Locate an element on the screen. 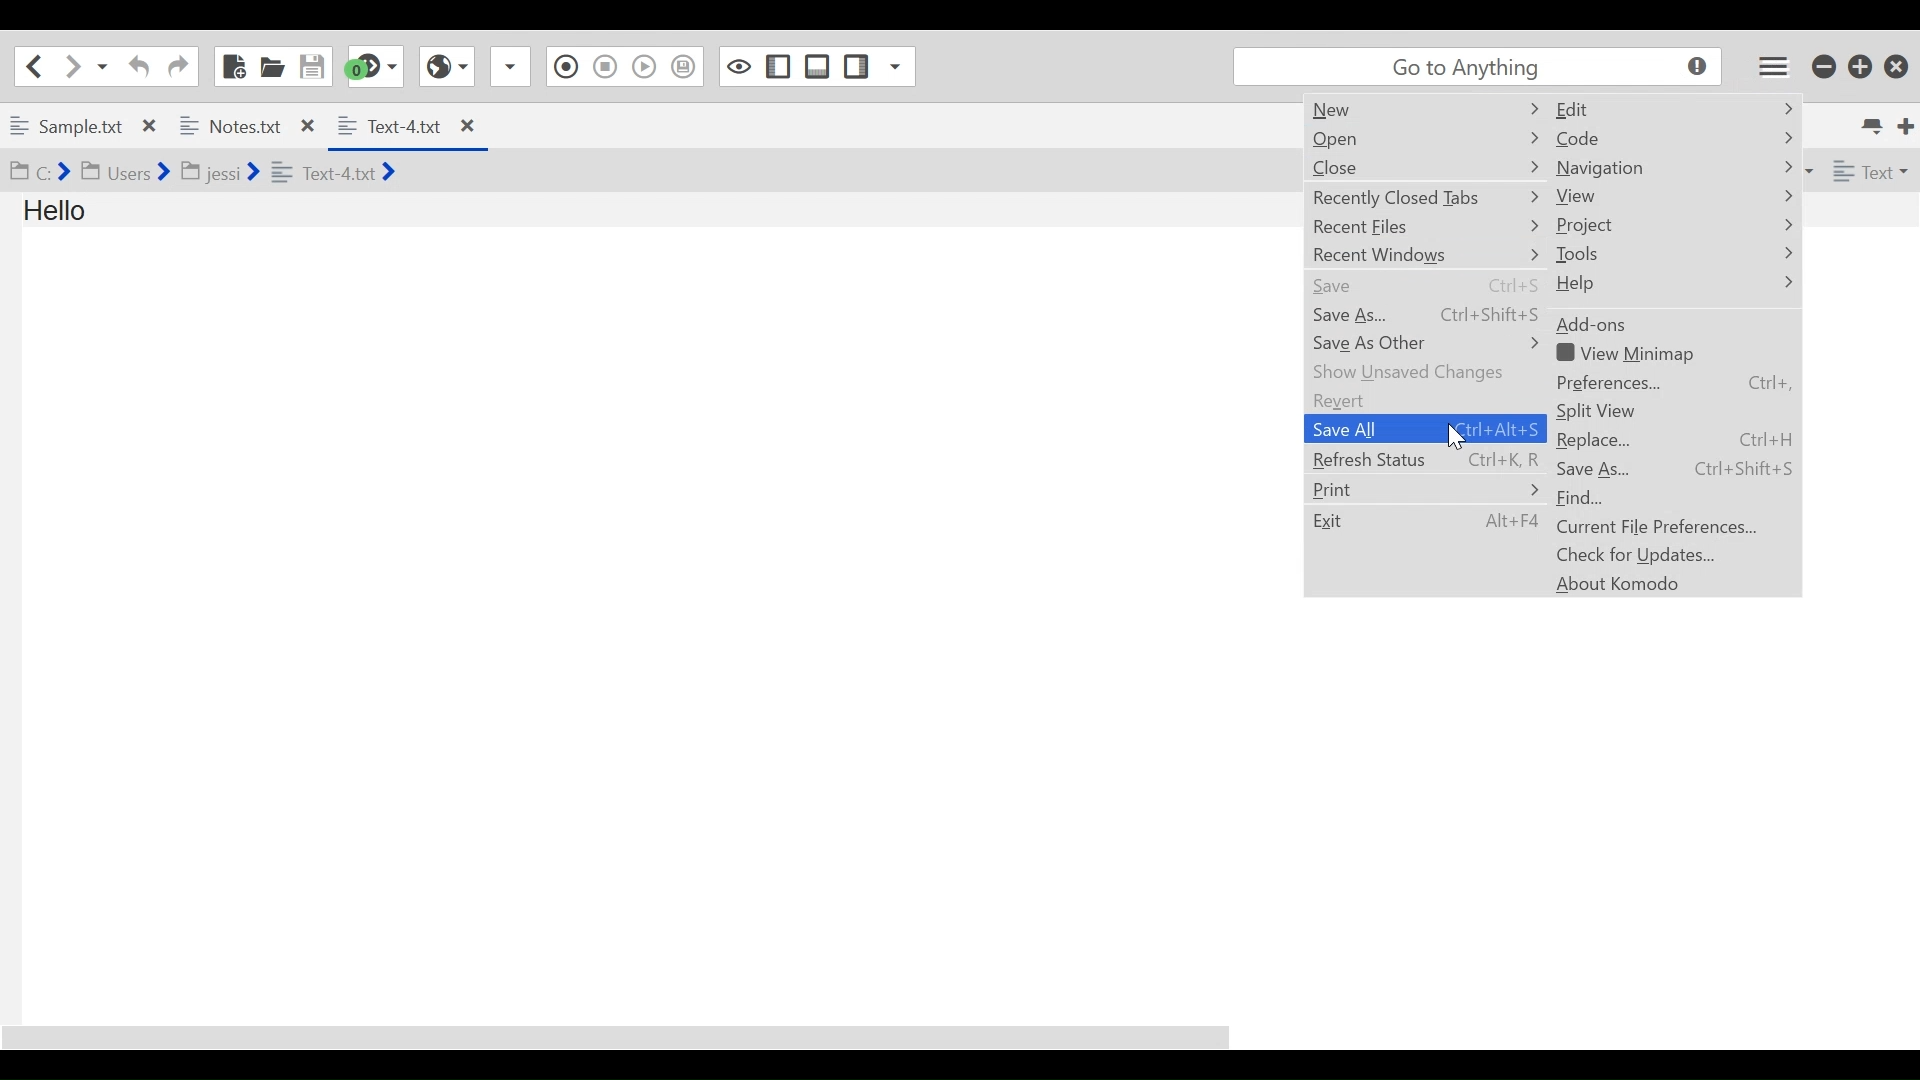 This screenshot has height=1080, width=1920. Recent Windows is located at coordinates (1424, 254).